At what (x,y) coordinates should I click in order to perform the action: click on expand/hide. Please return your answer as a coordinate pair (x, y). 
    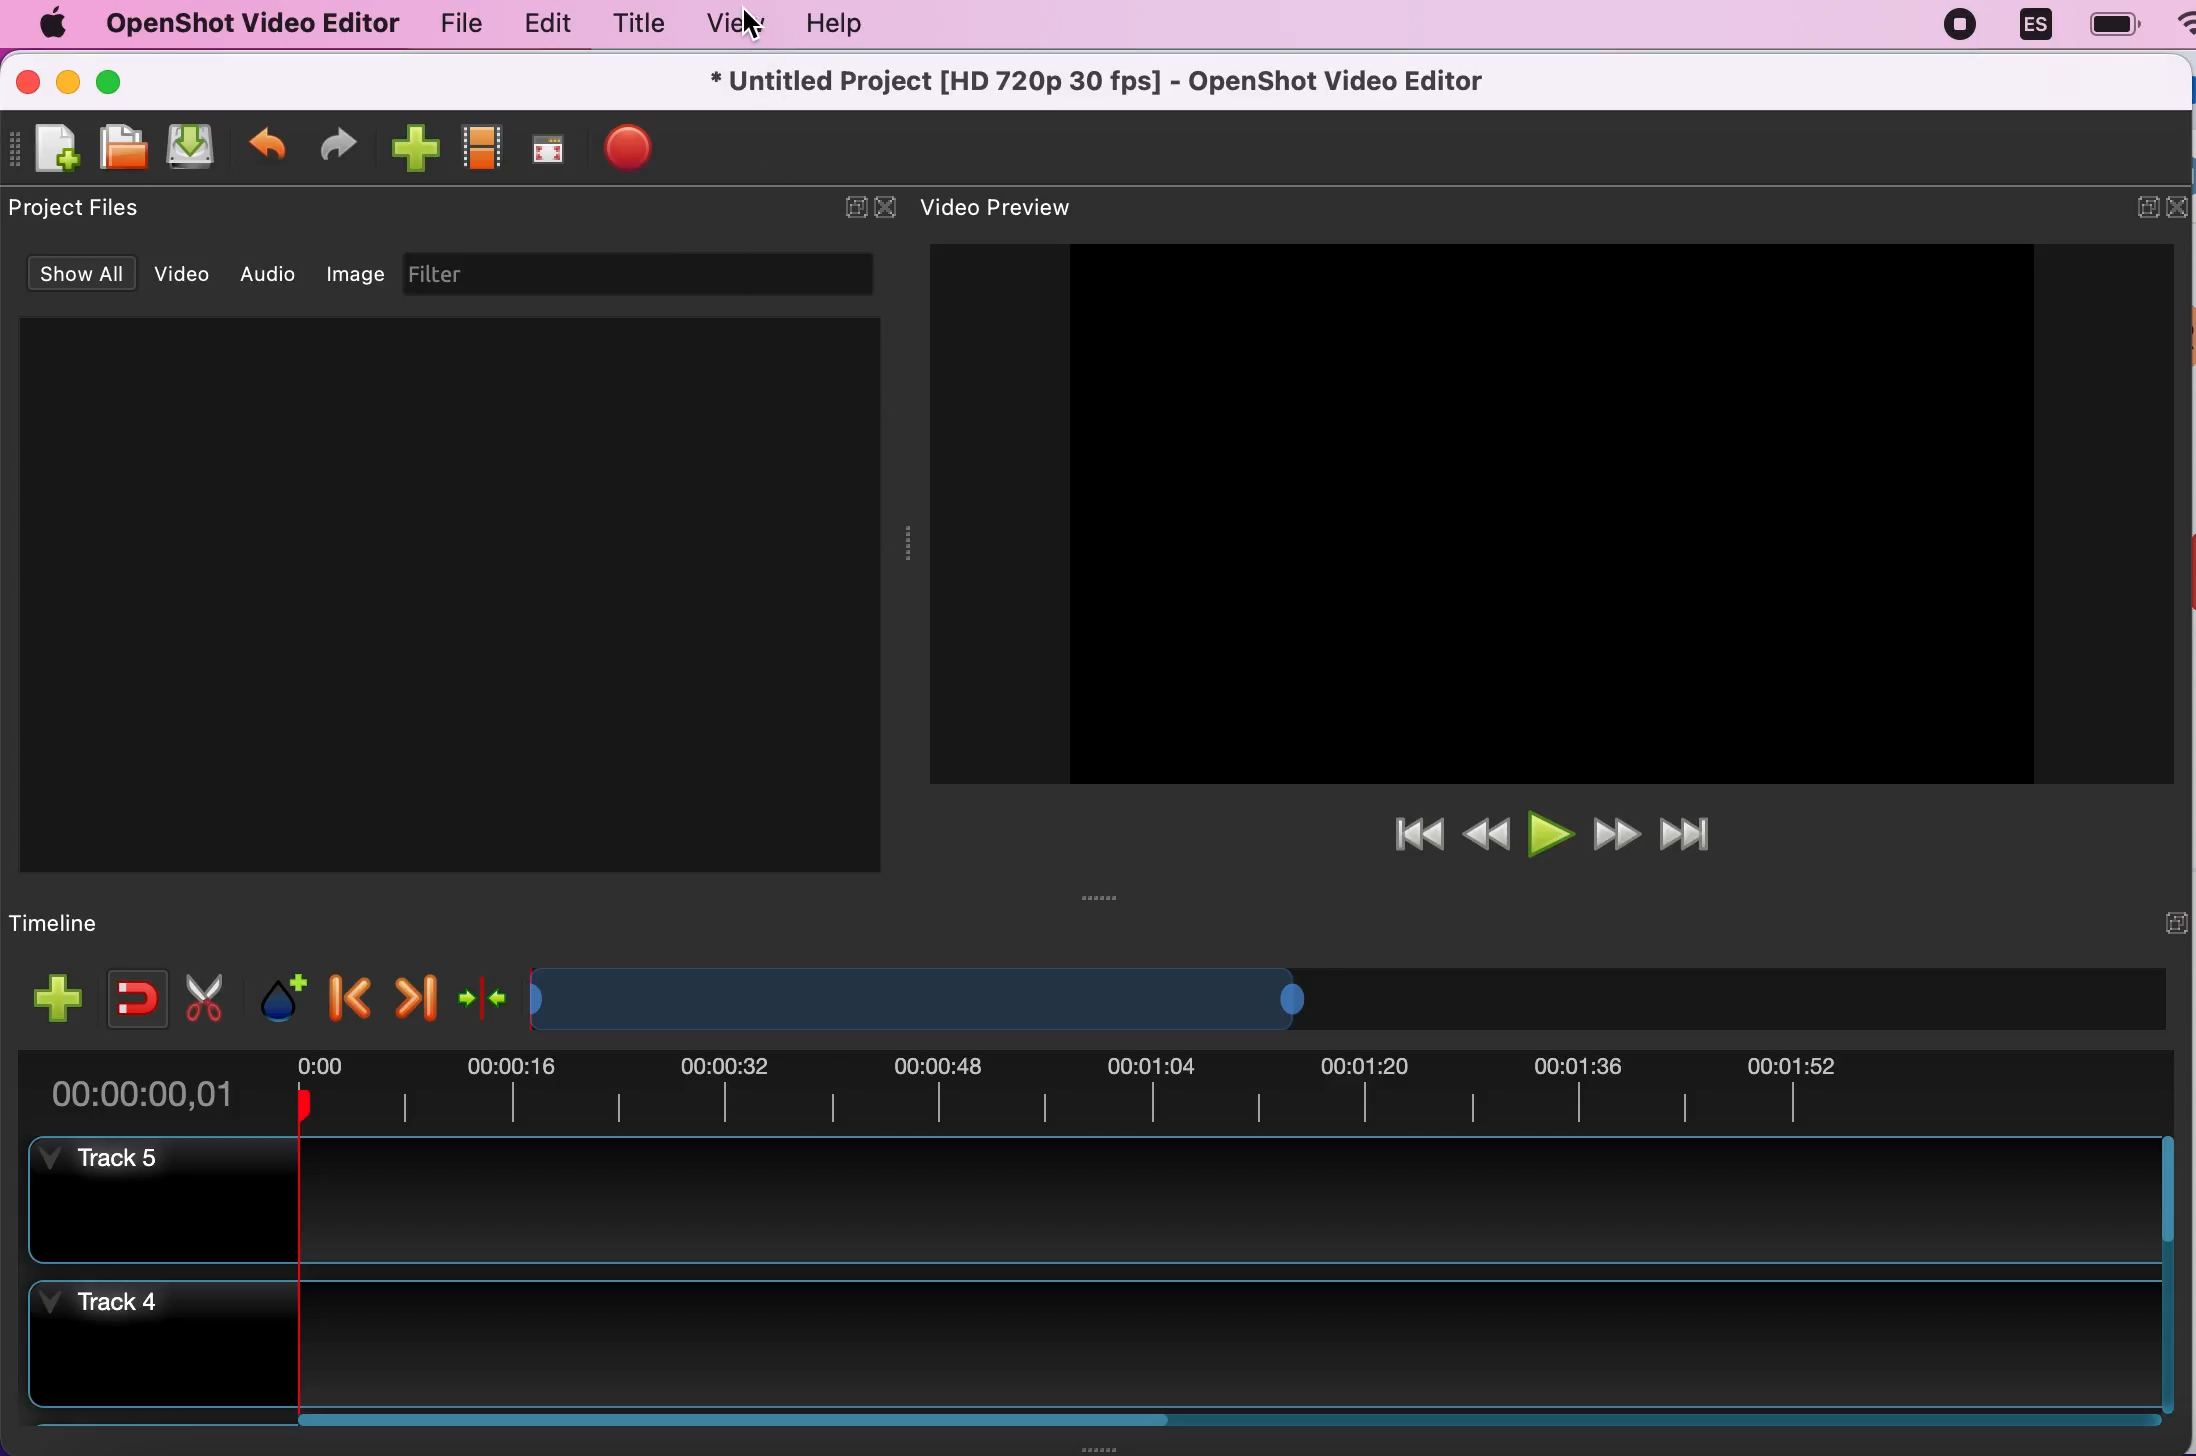
    Looking at the image, I should click on (2174, 921).